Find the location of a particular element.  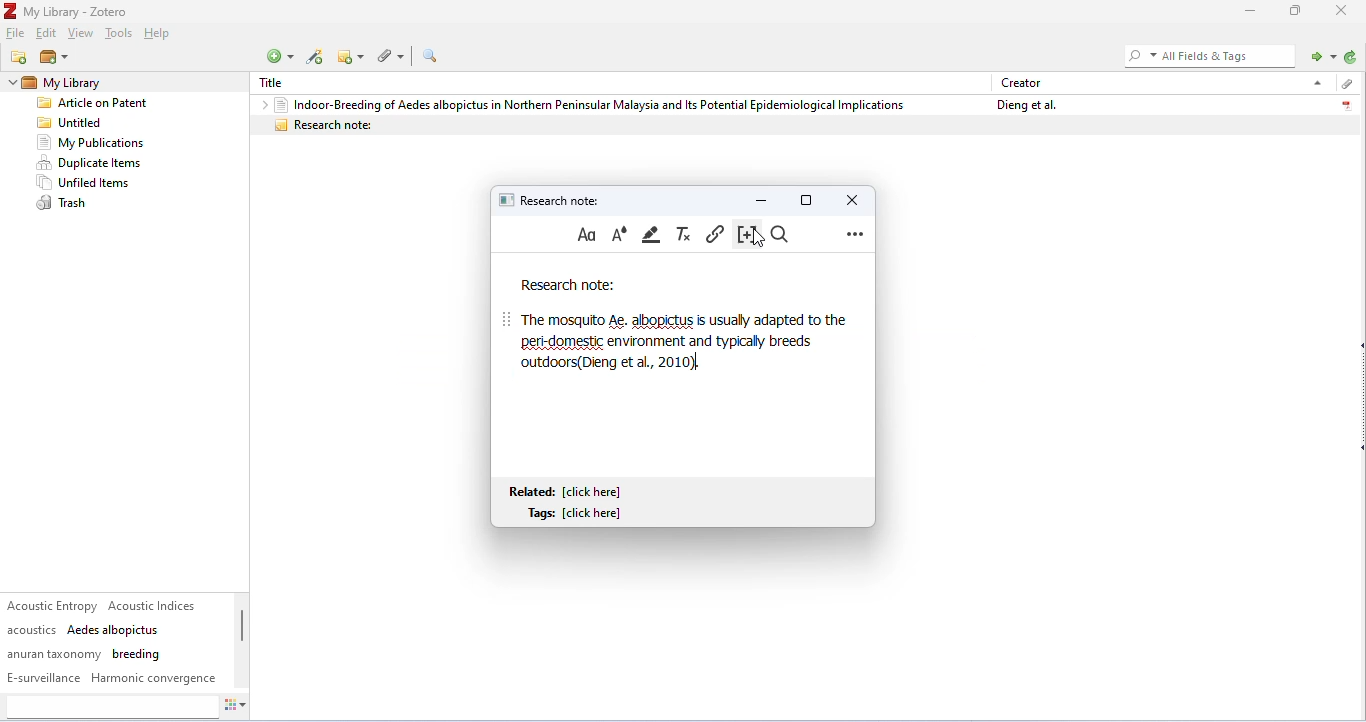

edit is located at coordinates (48, 34).